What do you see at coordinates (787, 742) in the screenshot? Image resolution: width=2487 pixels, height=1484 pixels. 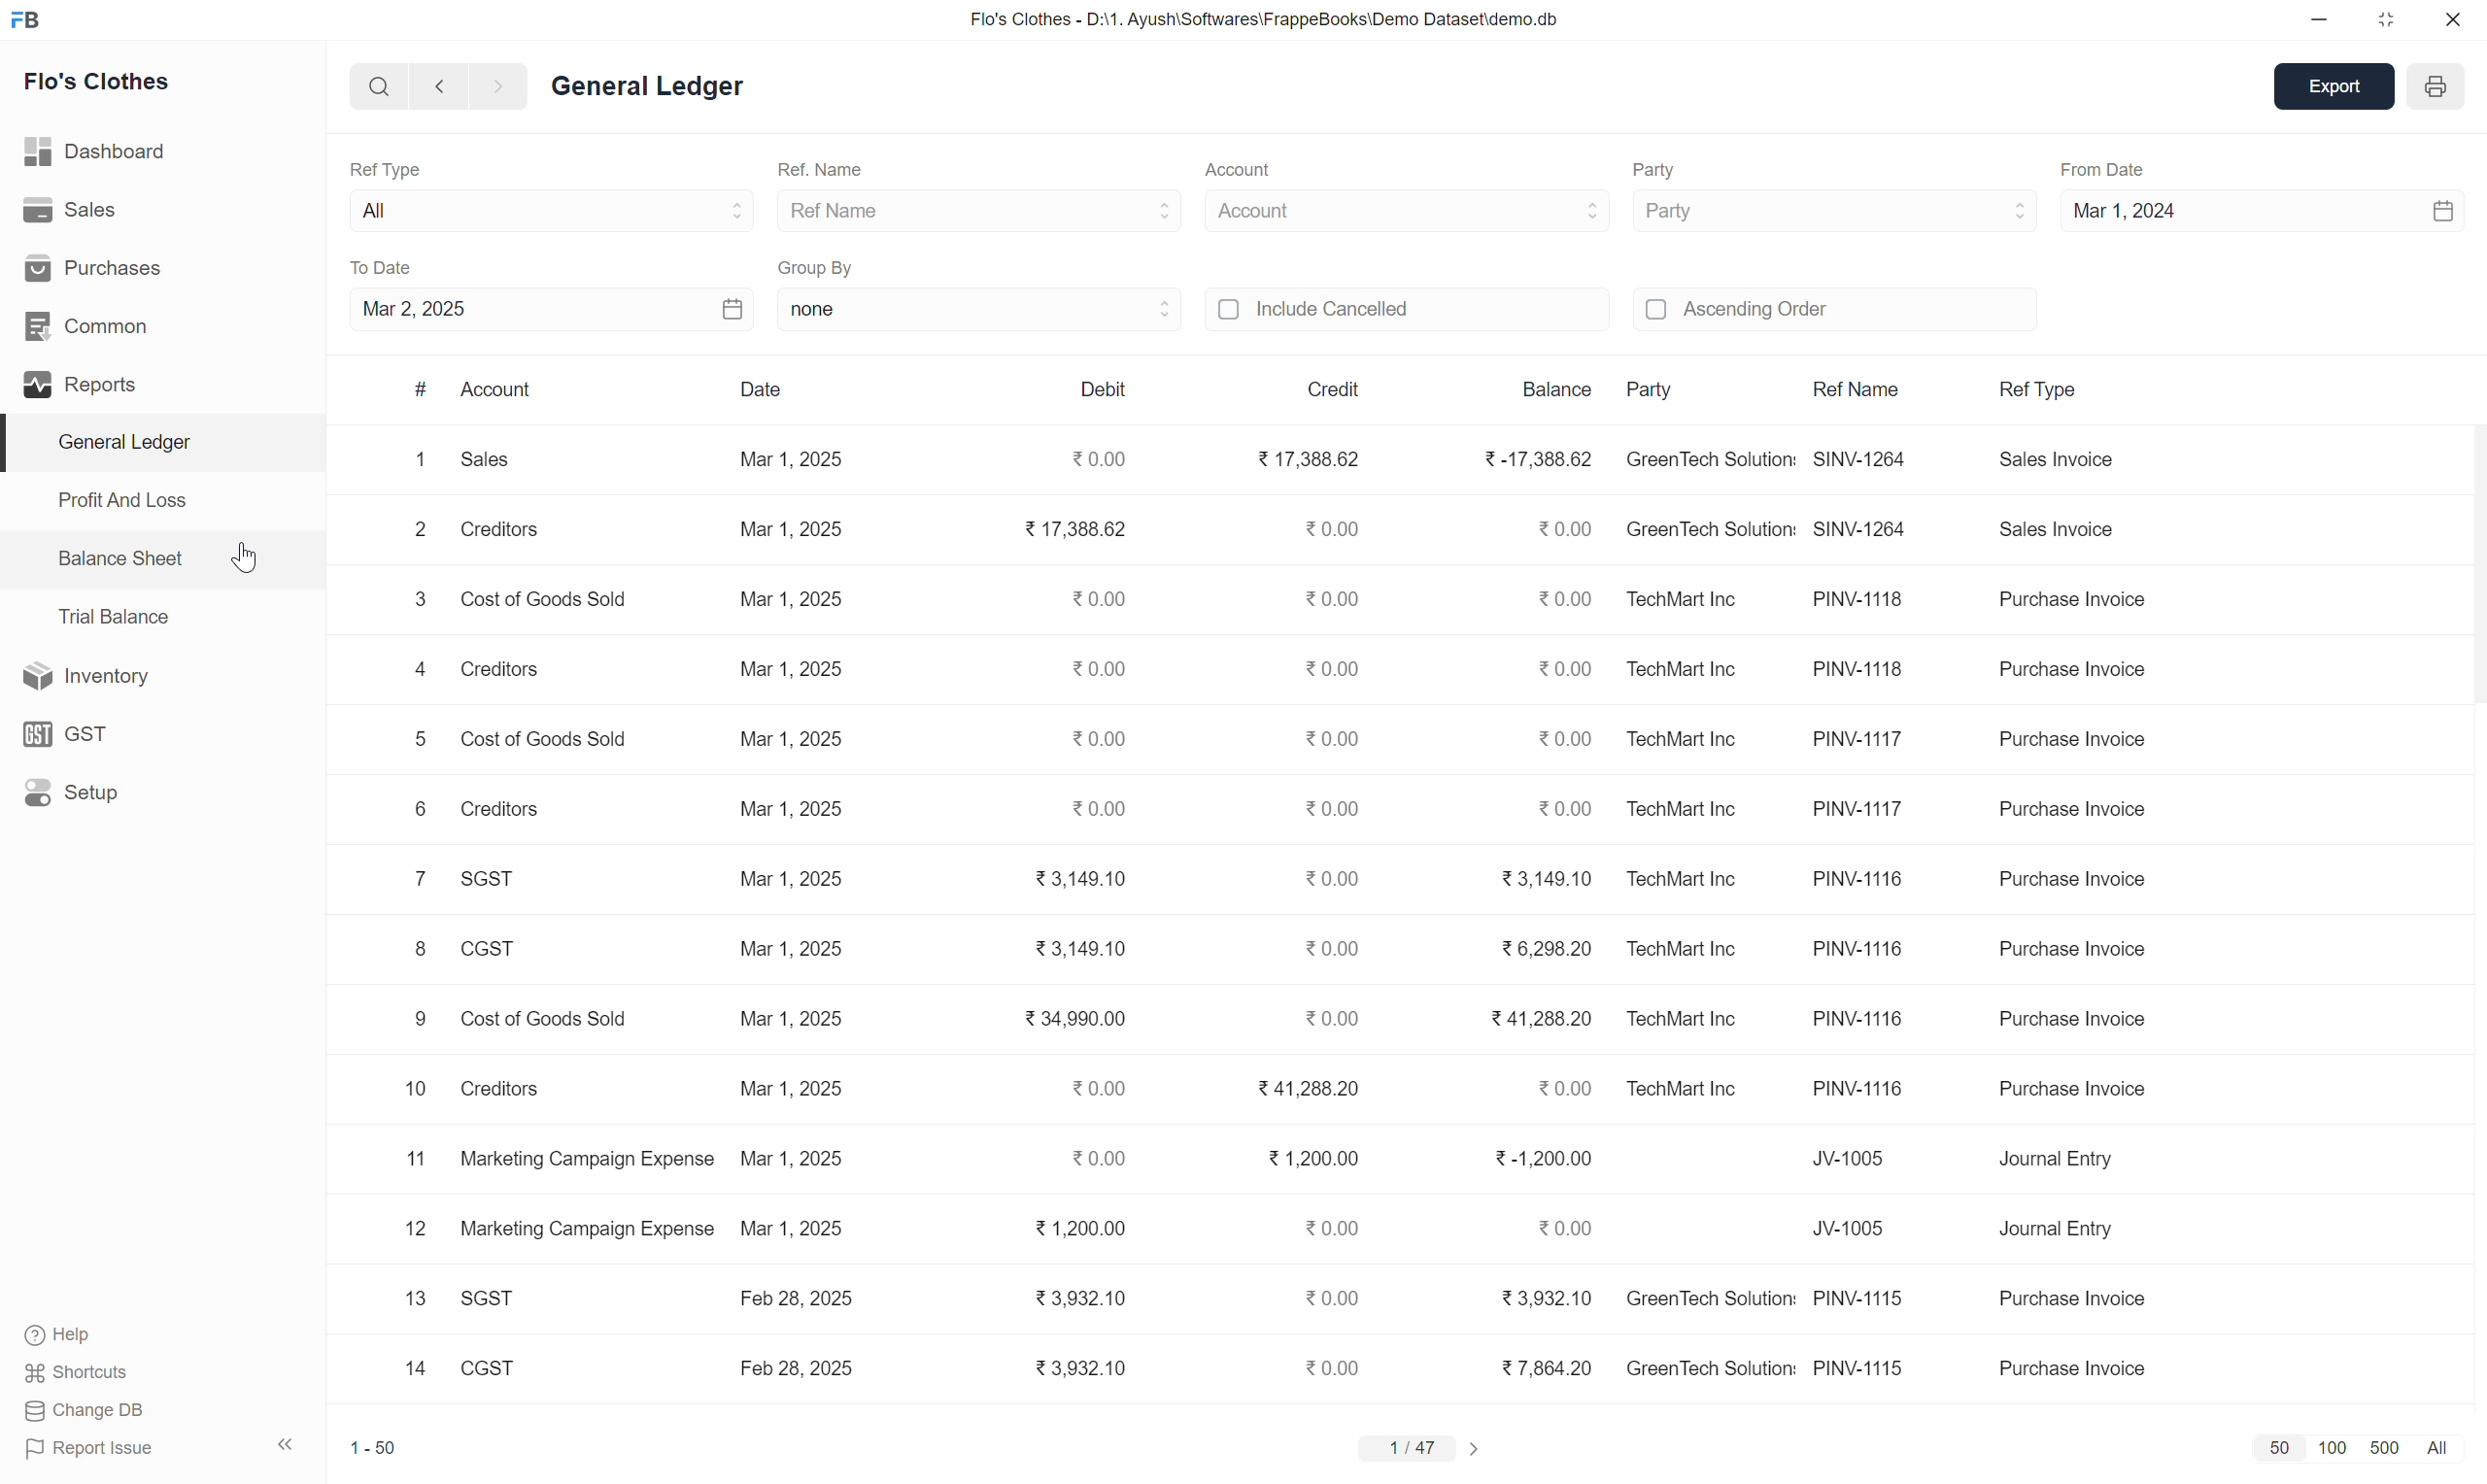 I see `Mar 1, 2025` at bounding box center [787, 742].